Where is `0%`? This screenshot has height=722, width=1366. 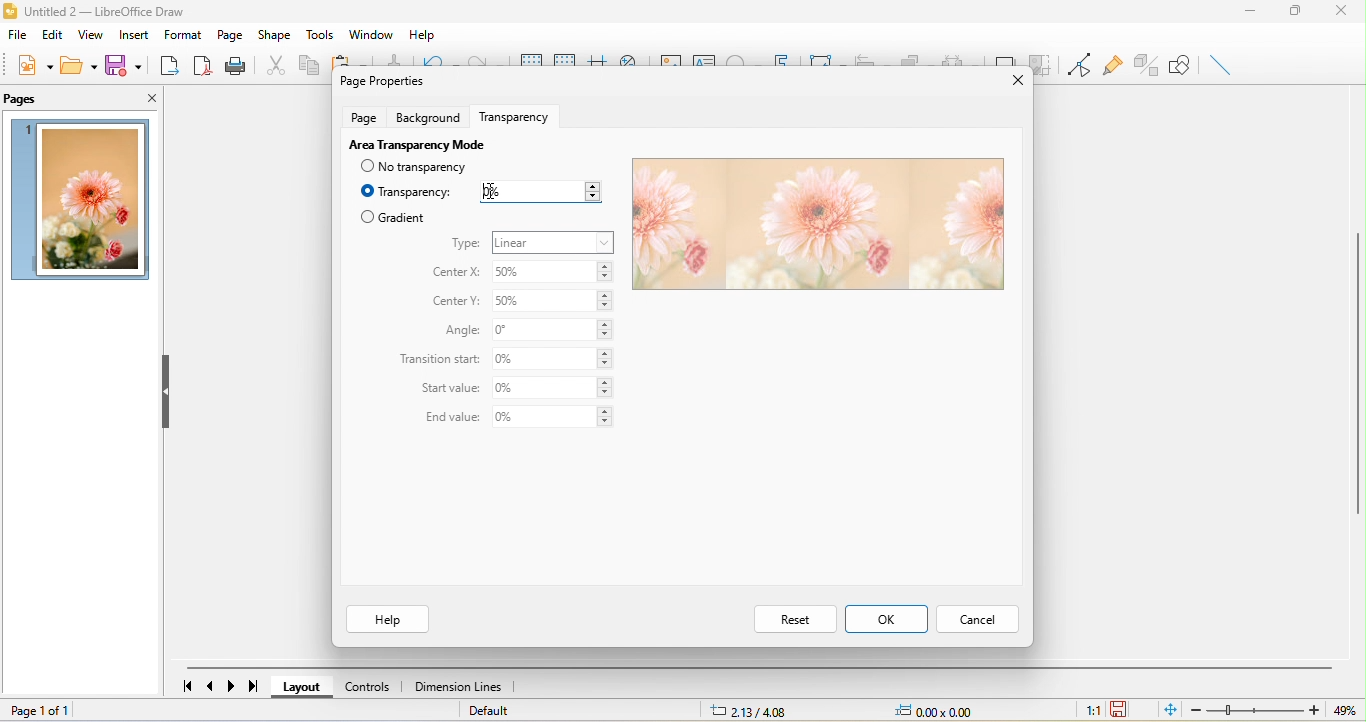
0% is located at coordinates (554, 330).